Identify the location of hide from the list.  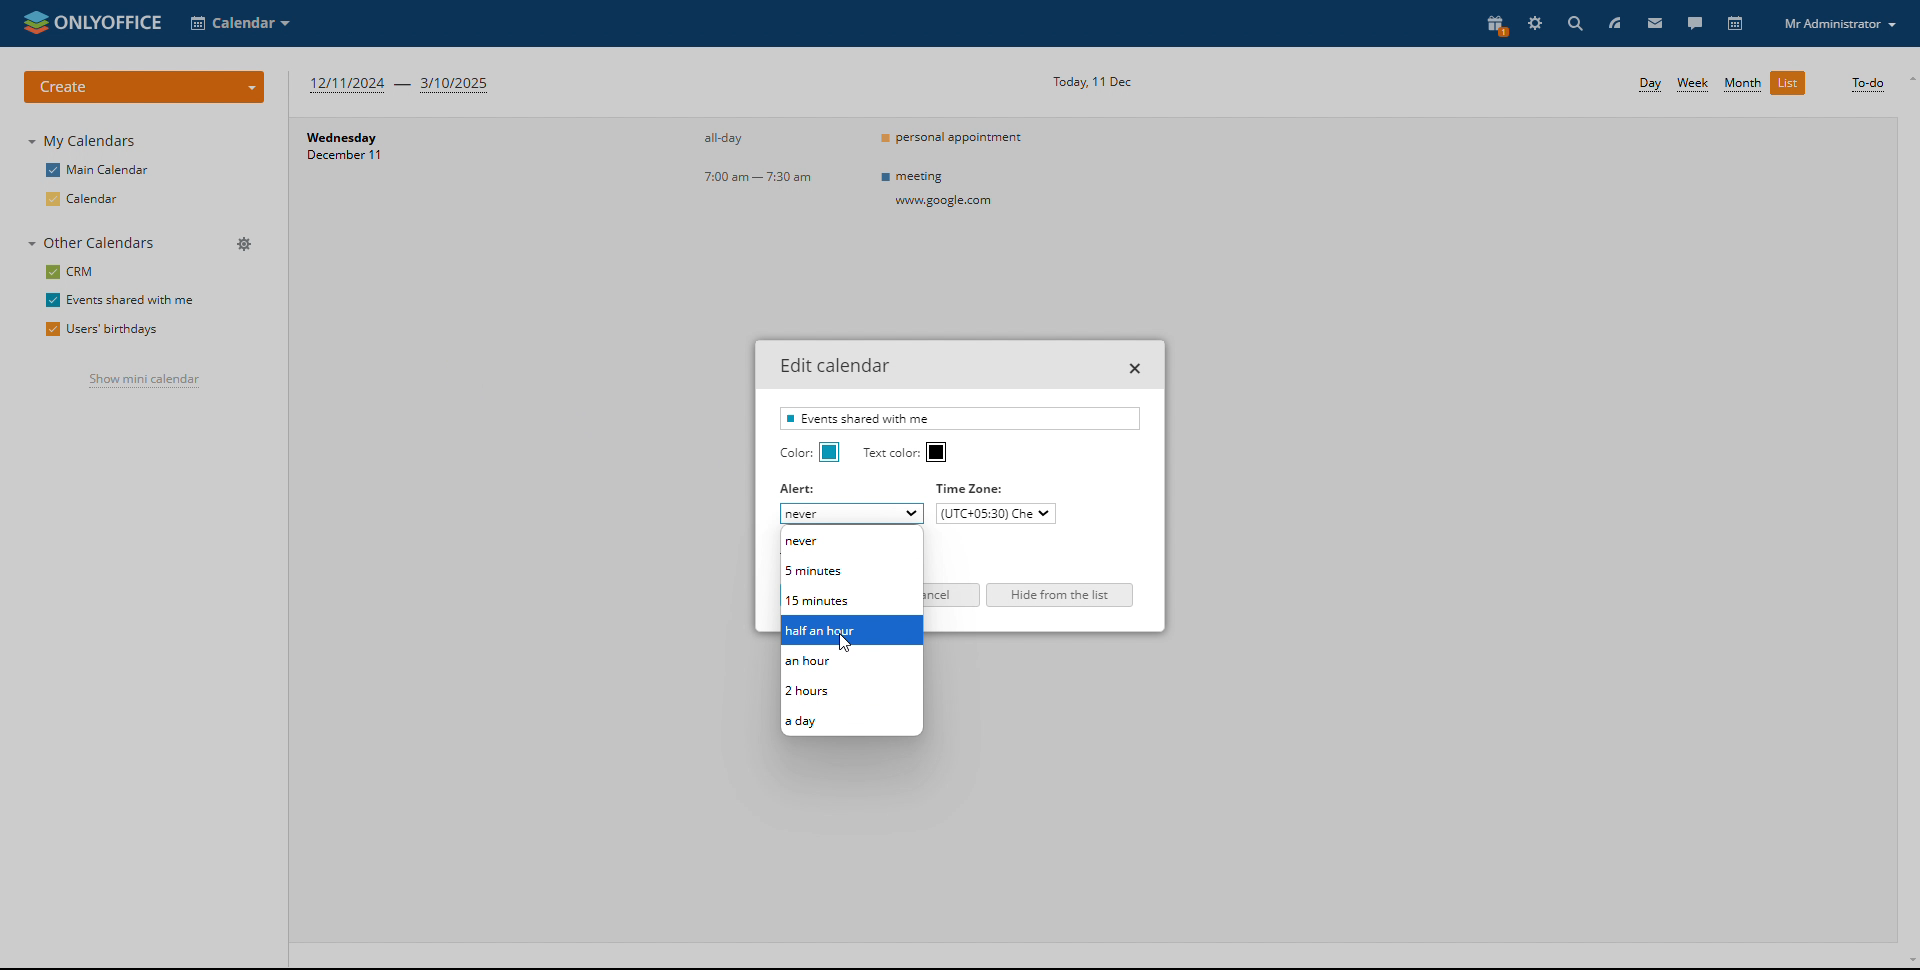
(1060, 595).